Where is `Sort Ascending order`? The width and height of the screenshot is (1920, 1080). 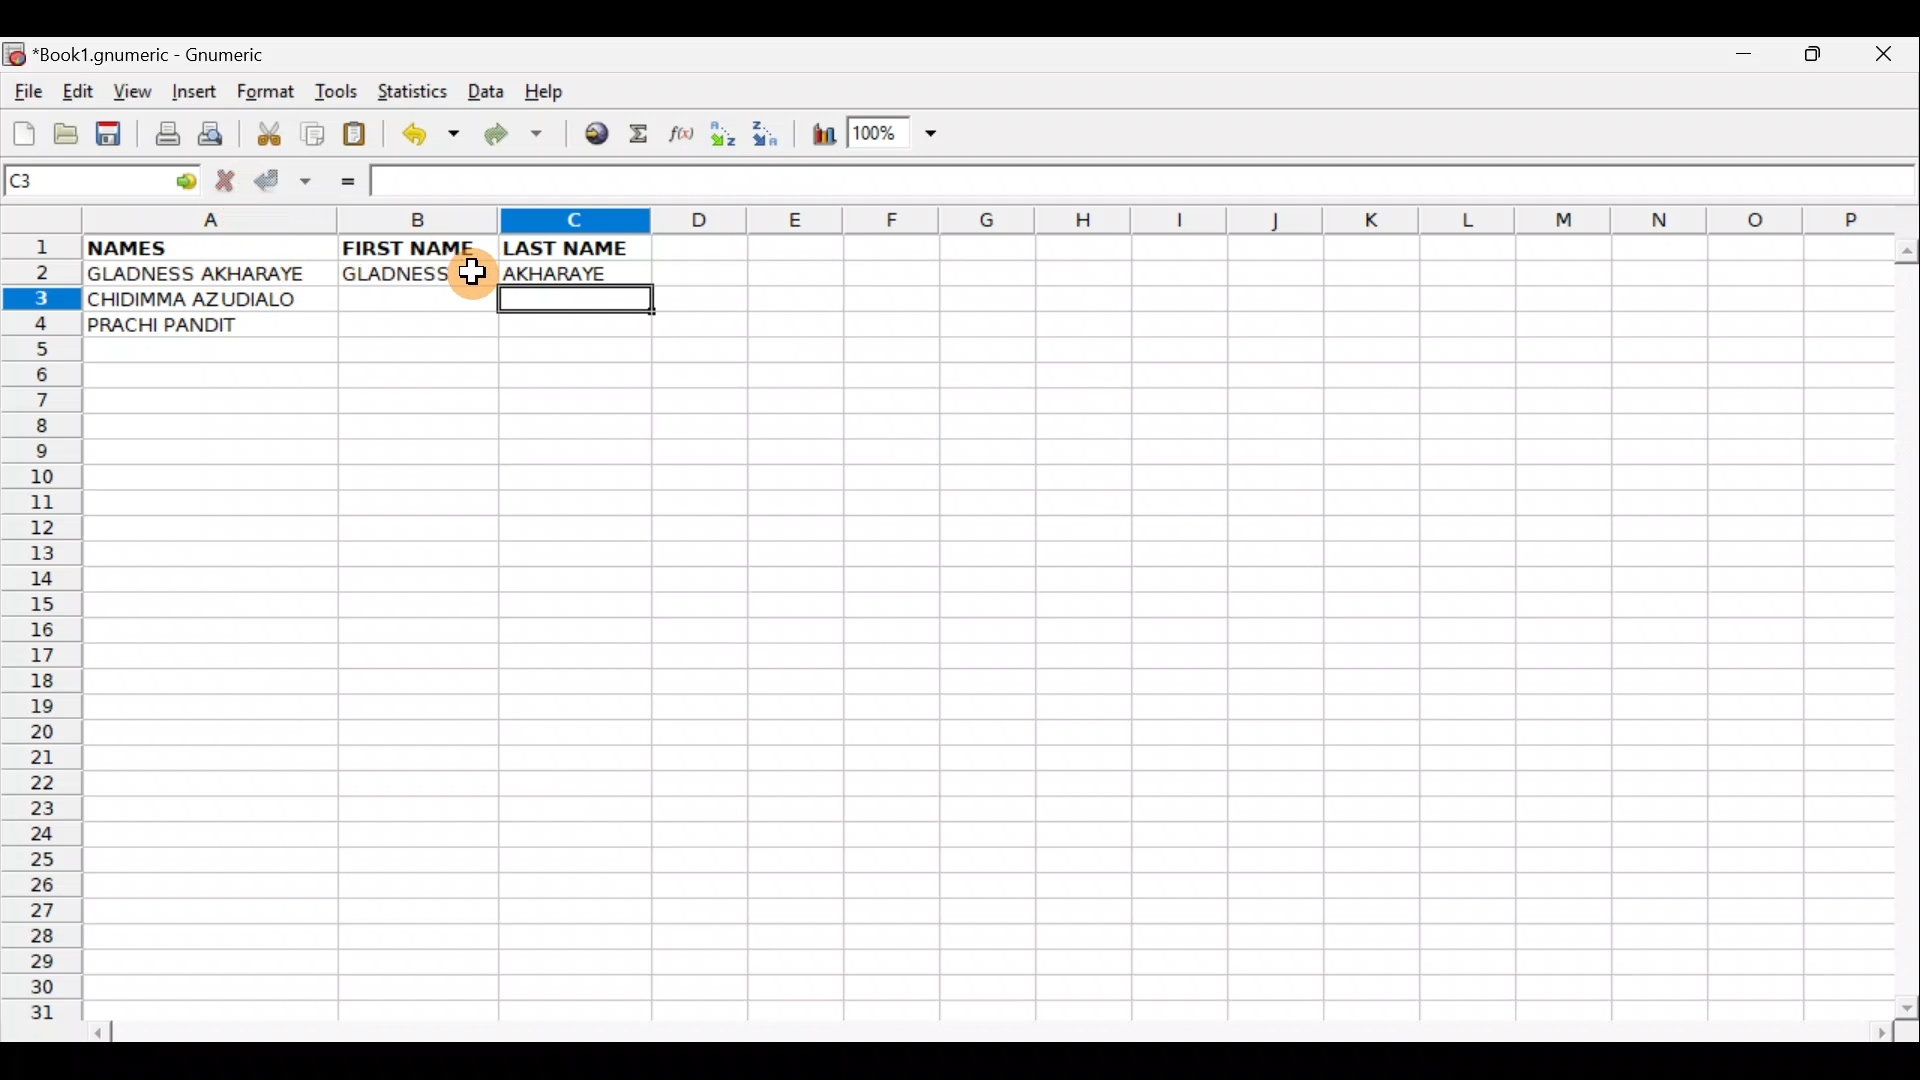
Sort Ascending order is located at coordinates (729, 138).